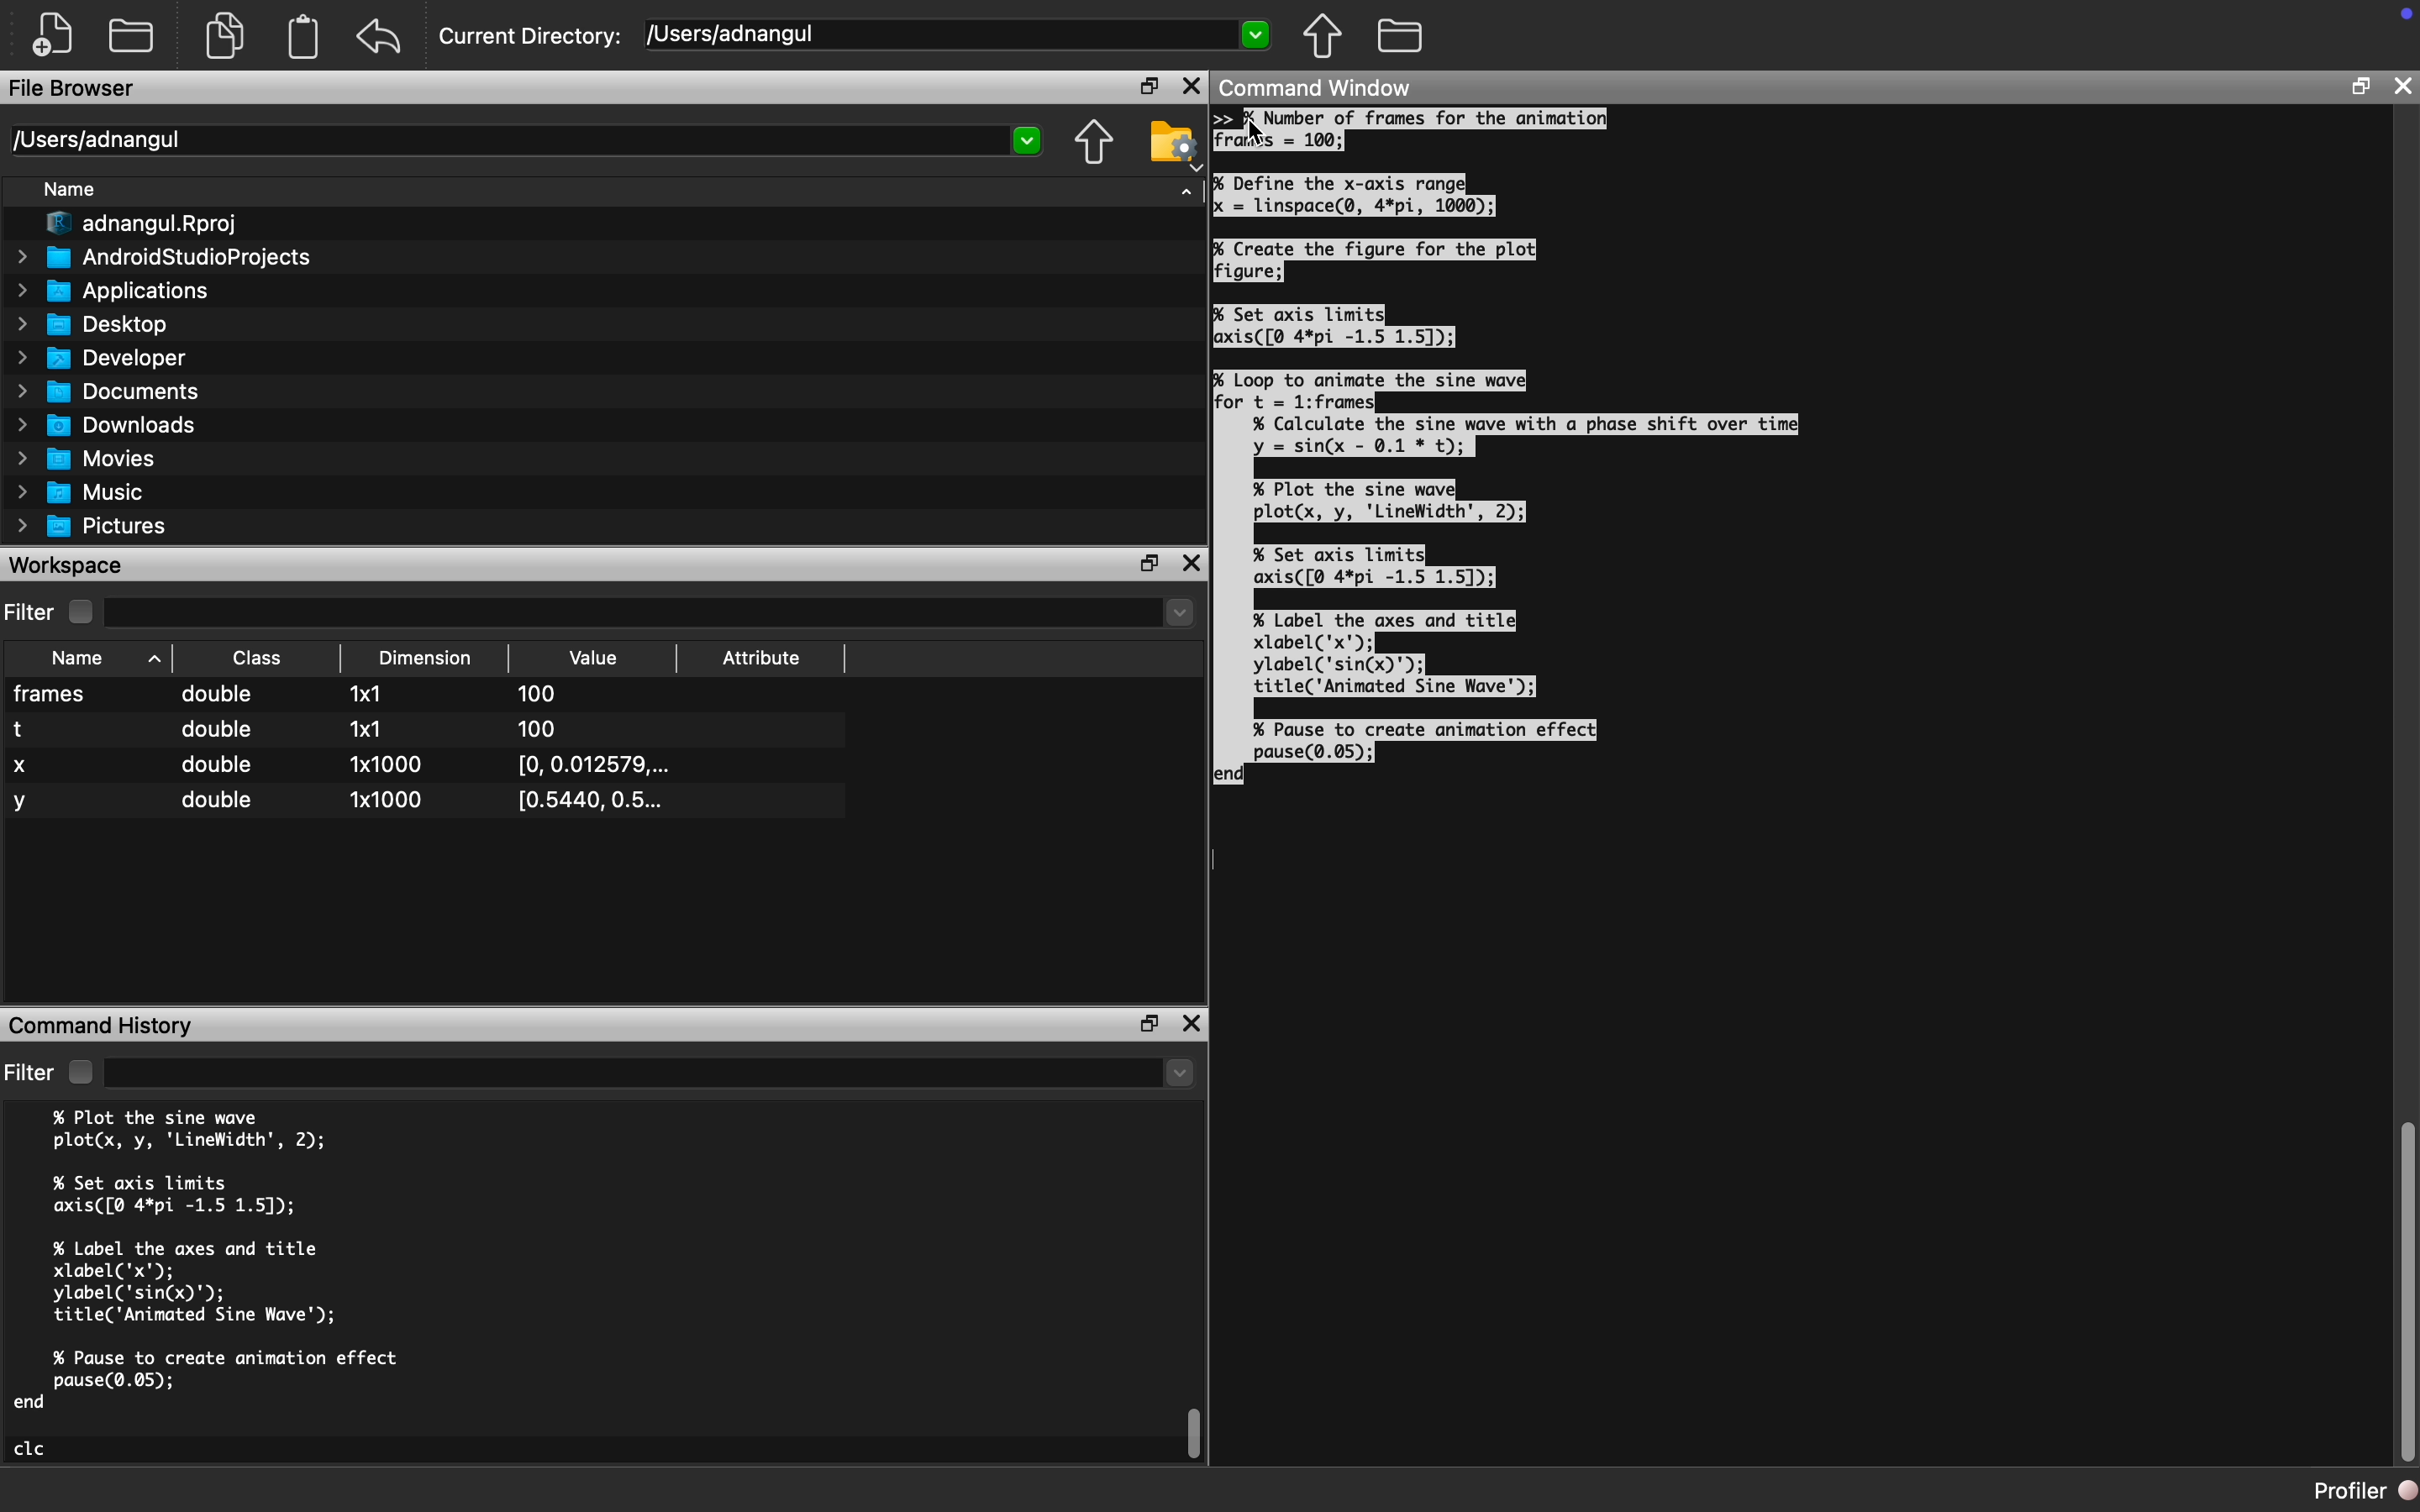  Describe the element at coordinates (652, 611) in the screenshot. I see `Dropdown` at that location.